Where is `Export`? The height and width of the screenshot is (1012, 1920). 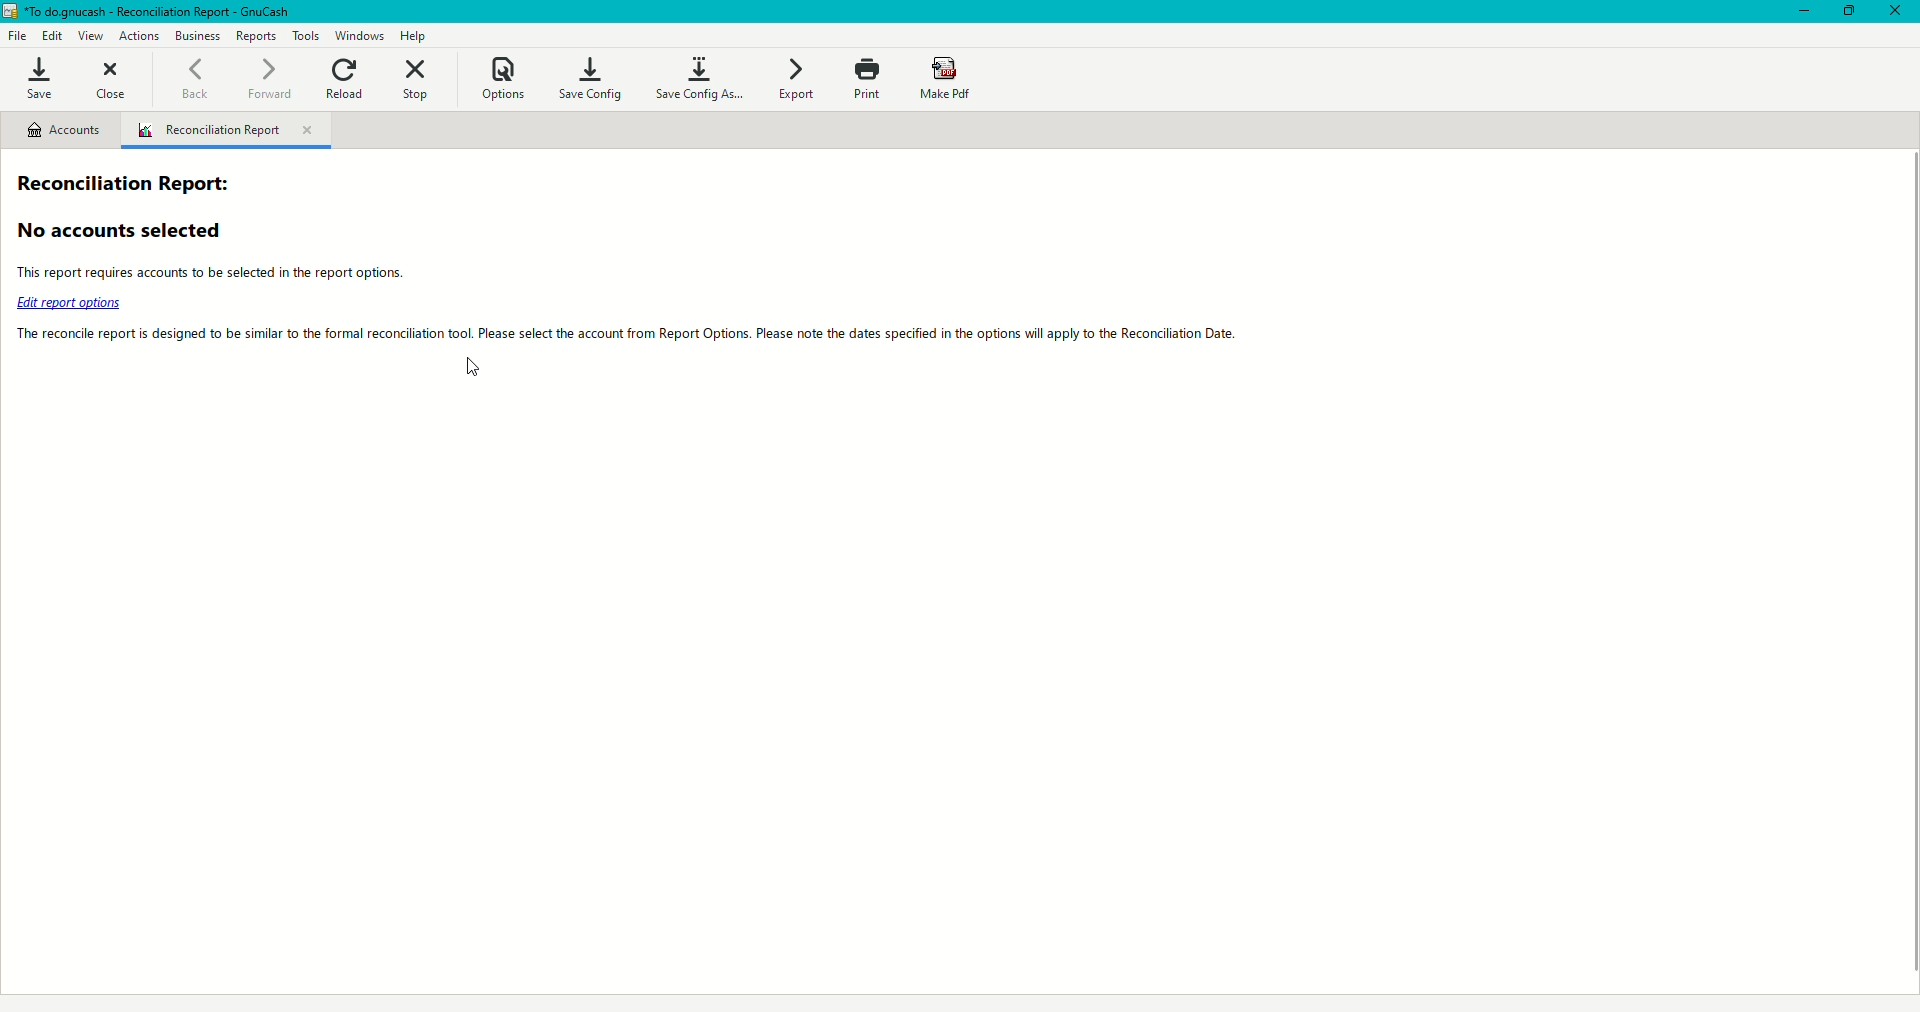 Export is located at coordinates (801, 79).